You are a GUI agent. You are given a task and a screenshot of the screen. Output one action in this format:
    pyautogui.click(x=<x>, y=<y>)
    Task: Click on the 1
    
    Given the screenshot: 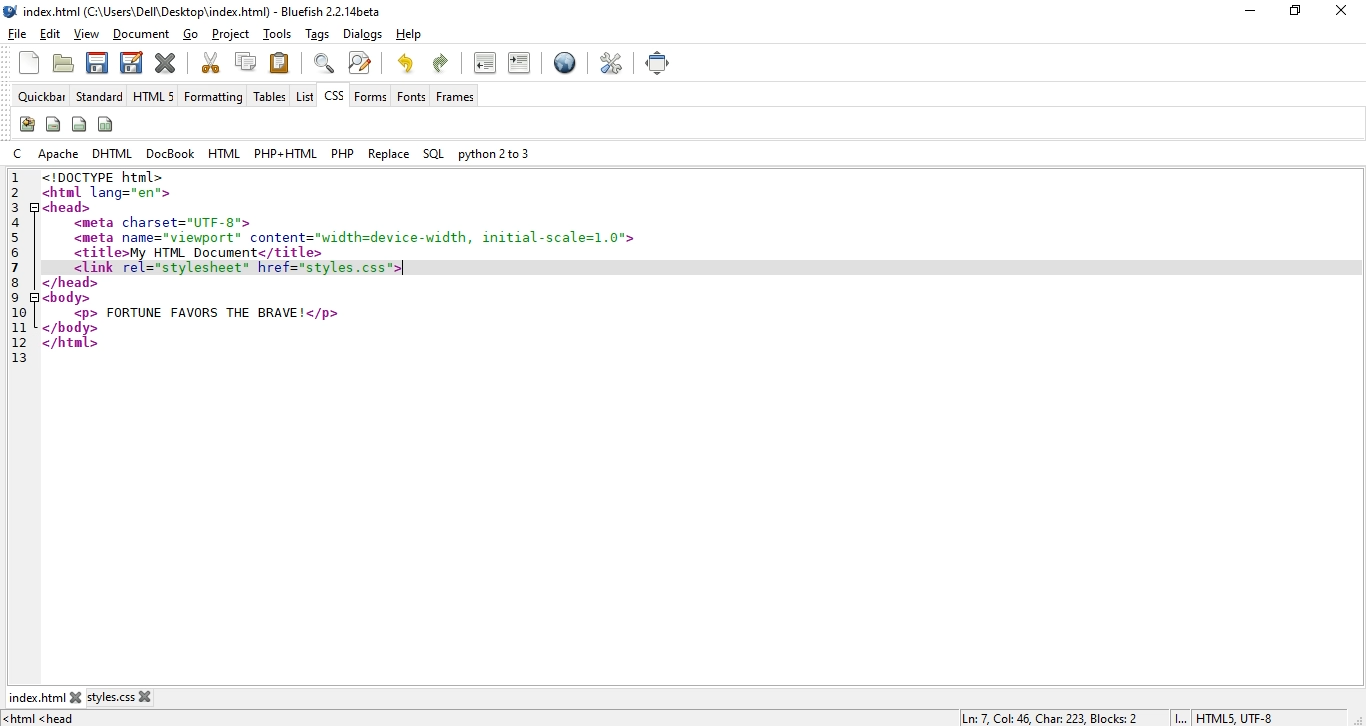 What is the action you would take?
    pyautogui.click(x=15, y=178)
    